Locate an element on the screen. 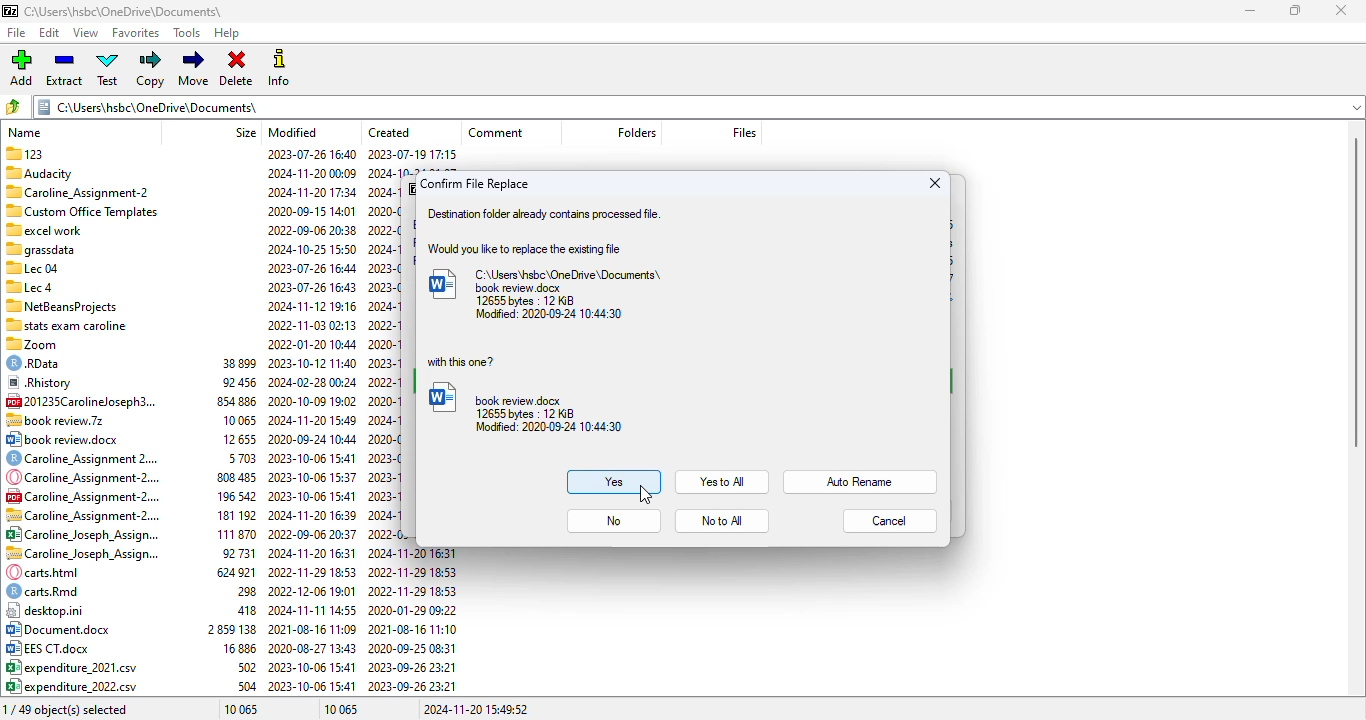  10 065 is located at coordinates (242, 709).